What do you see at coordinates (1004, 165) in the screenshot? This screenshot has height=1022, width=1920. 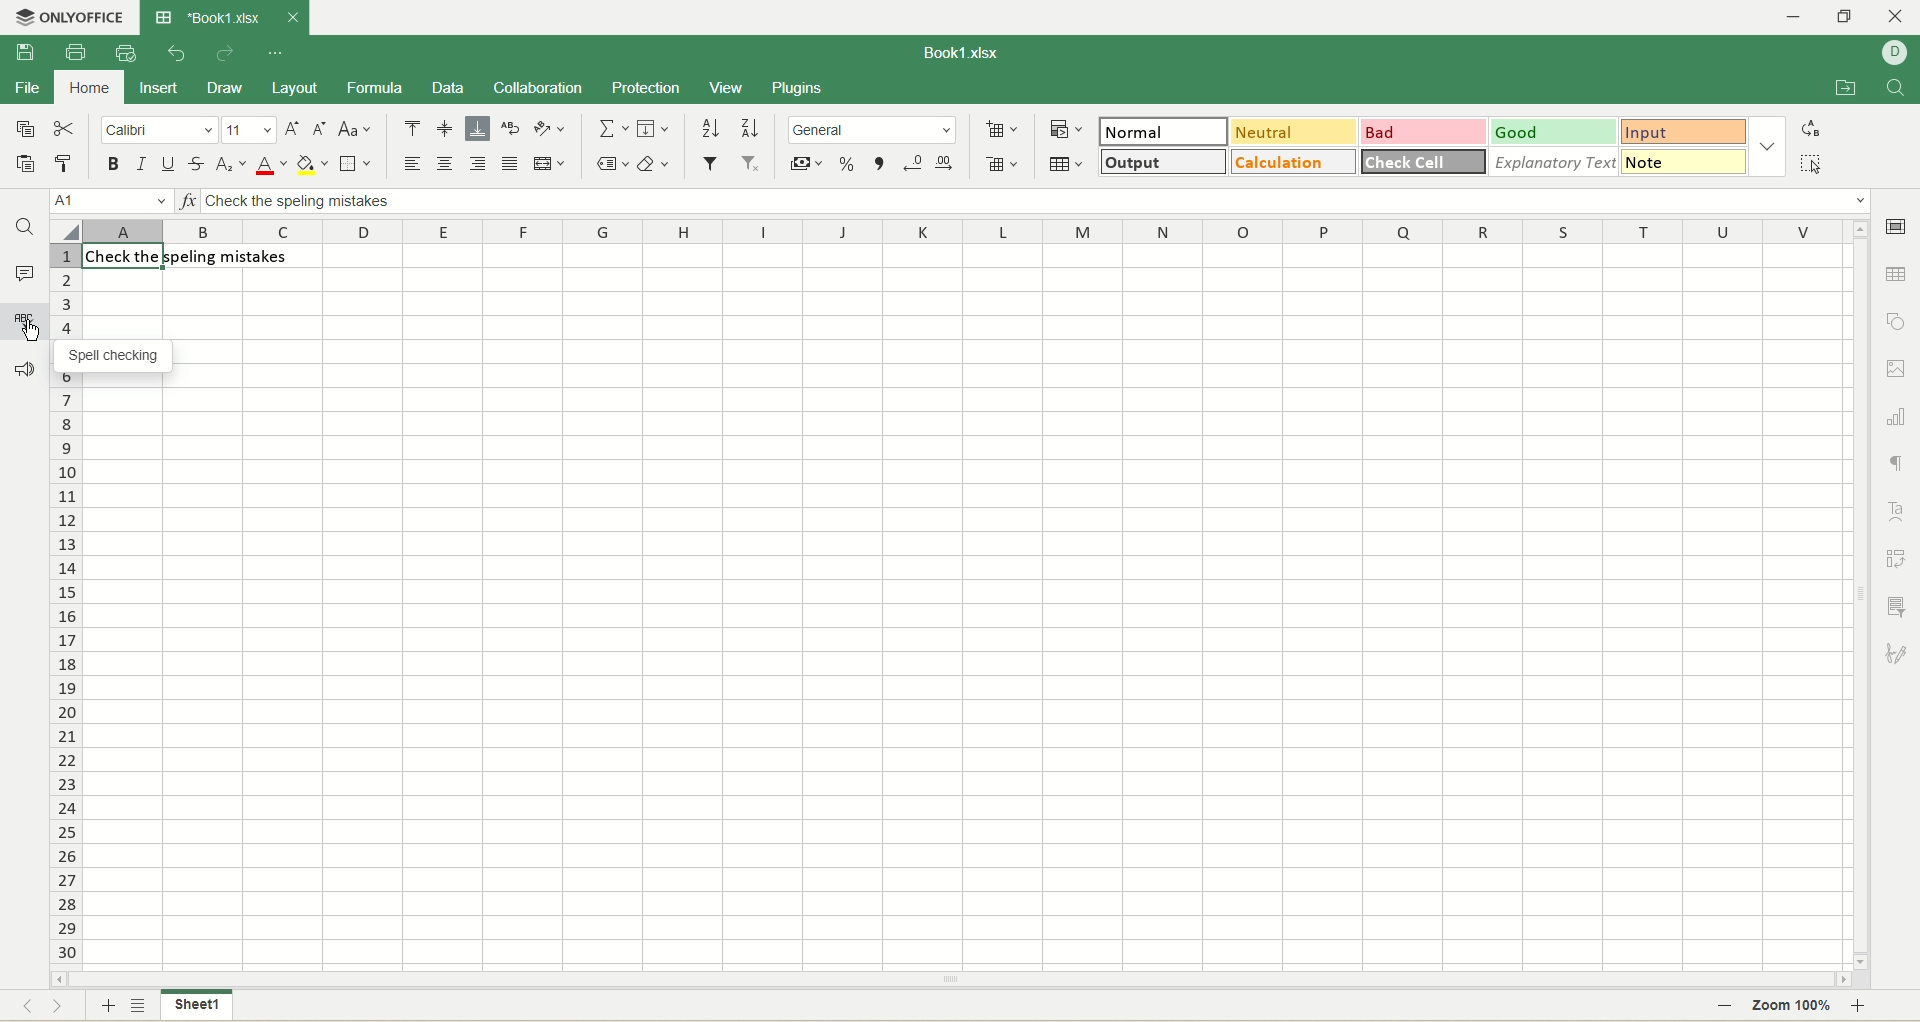 I see `removed cell` at bounding box center [1004, 165].